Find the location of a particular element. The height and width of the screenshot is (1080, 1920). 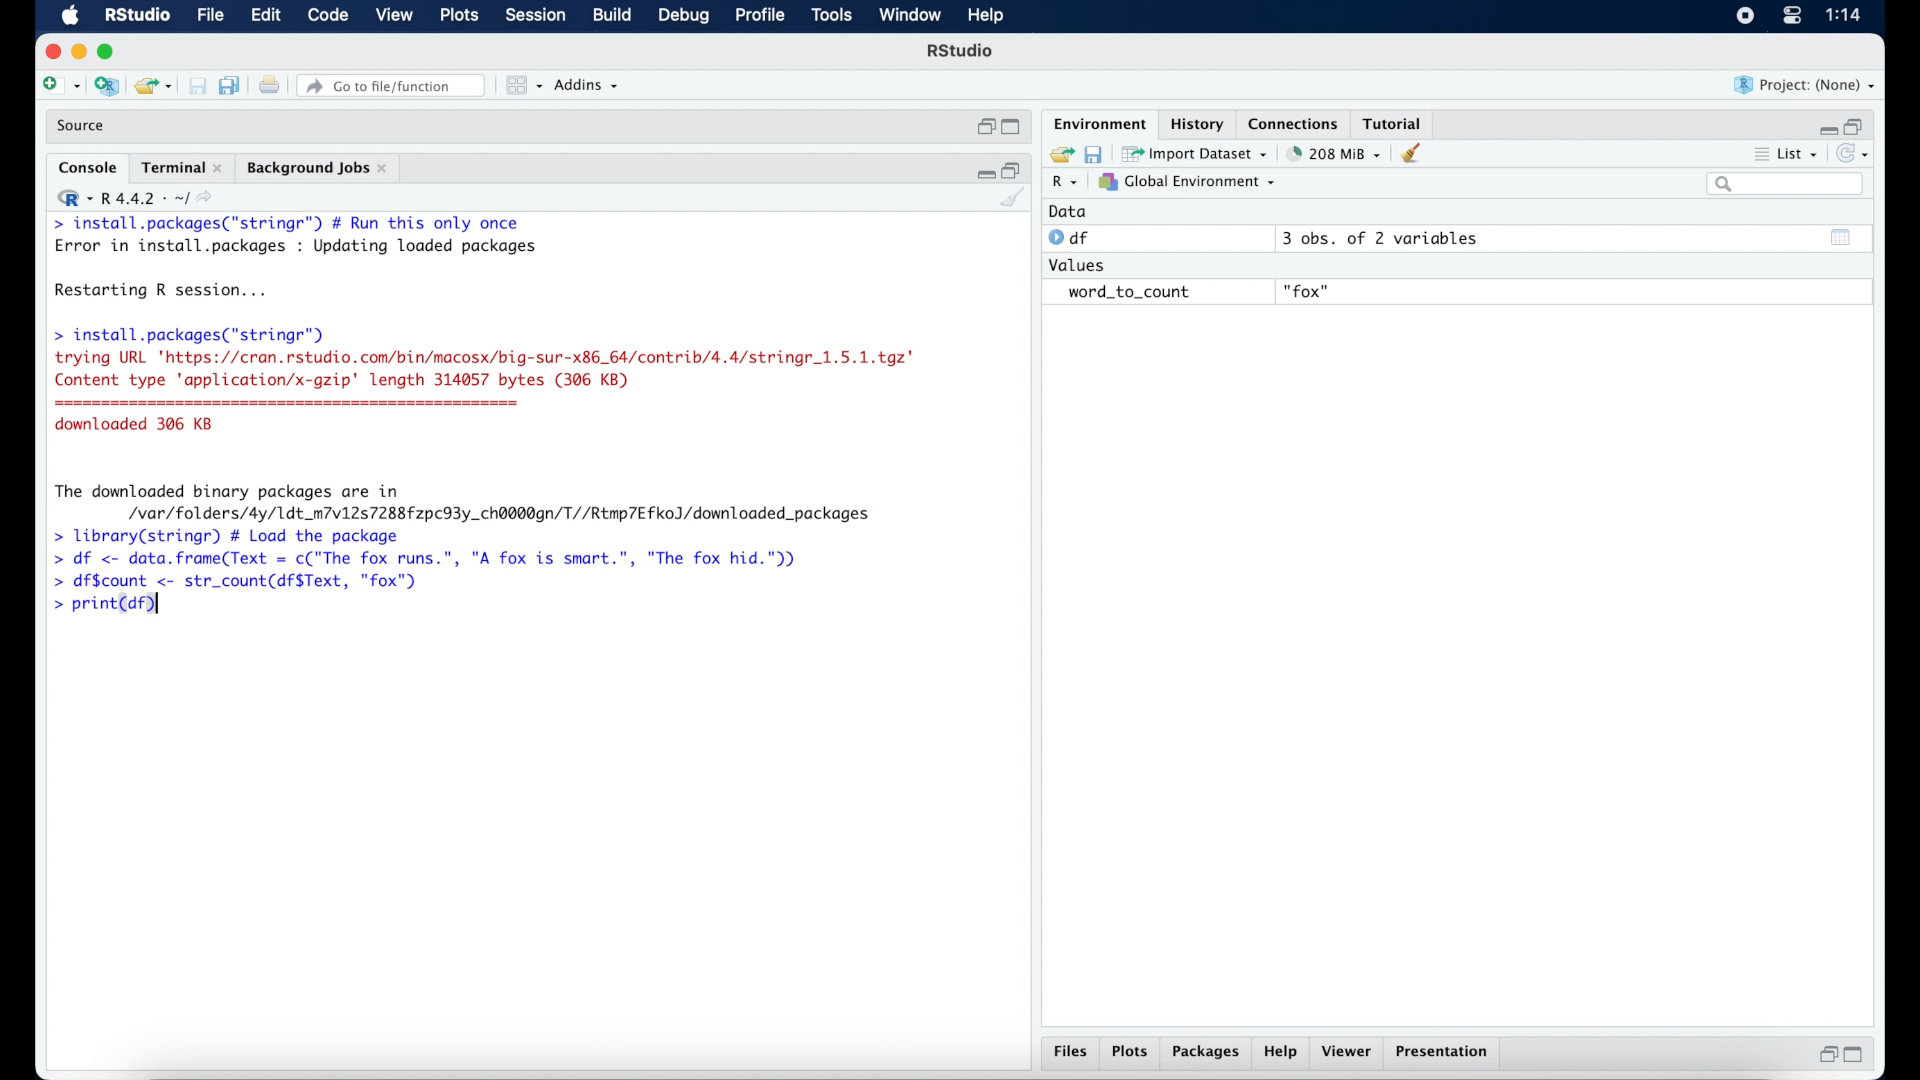

clear console is located at coordinates (1416, 153).